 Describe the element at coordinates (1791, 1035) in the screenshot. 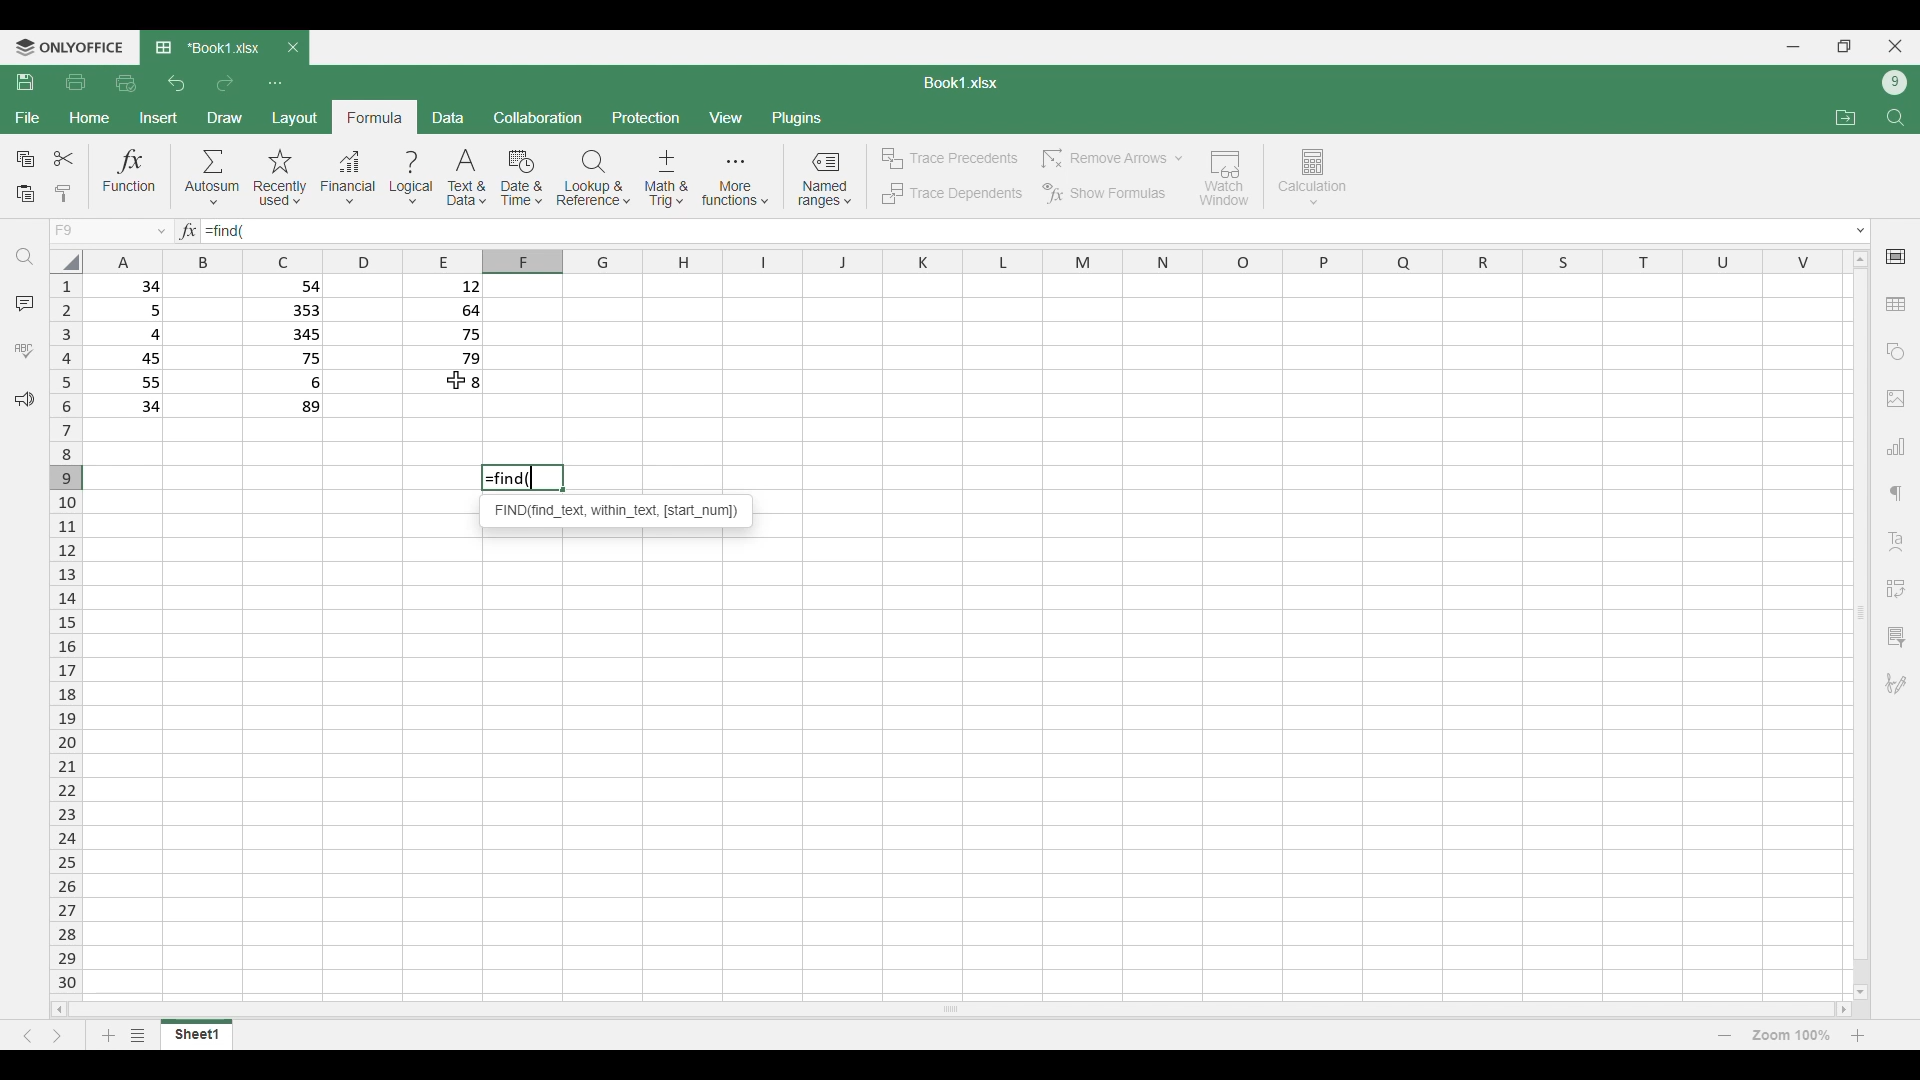

I see `Current zoom factor` at that location.